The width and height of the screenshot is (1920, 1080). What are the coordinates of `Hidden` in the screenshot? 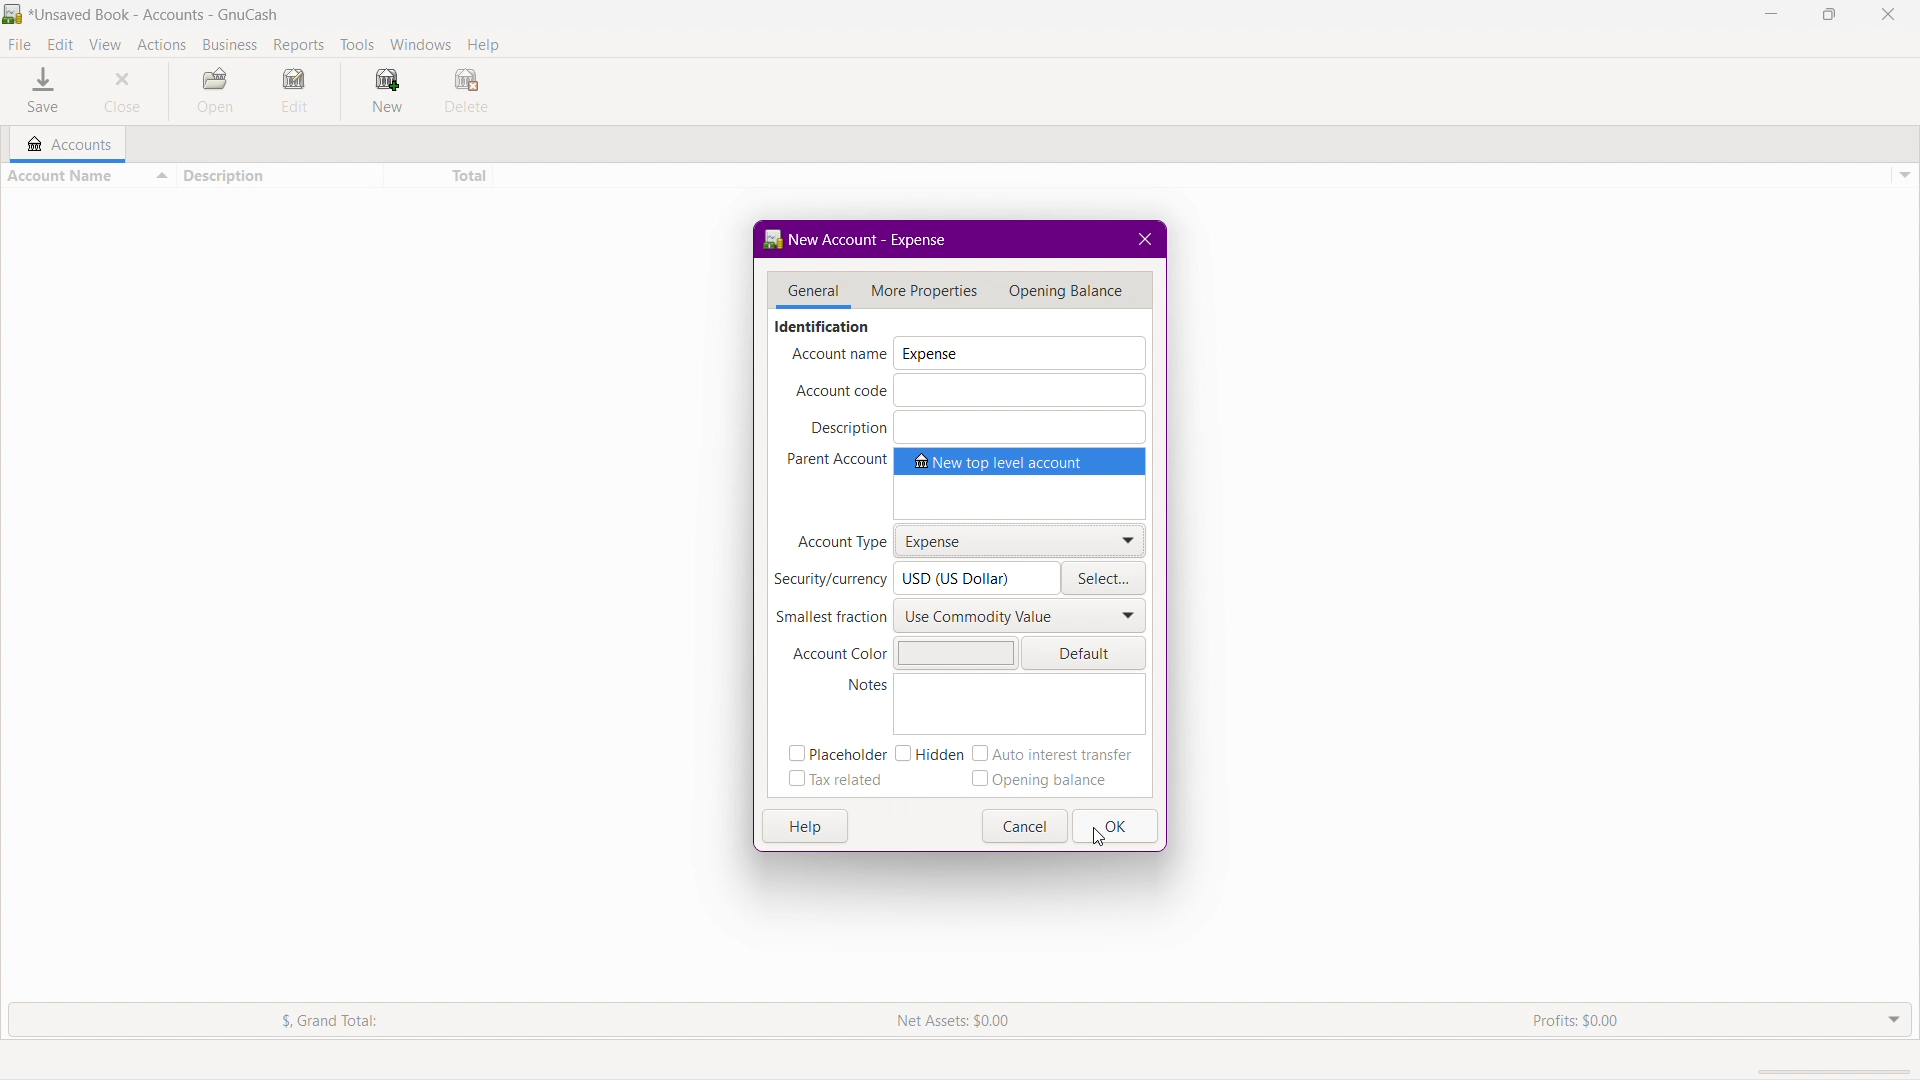 It's located at (927, 754).